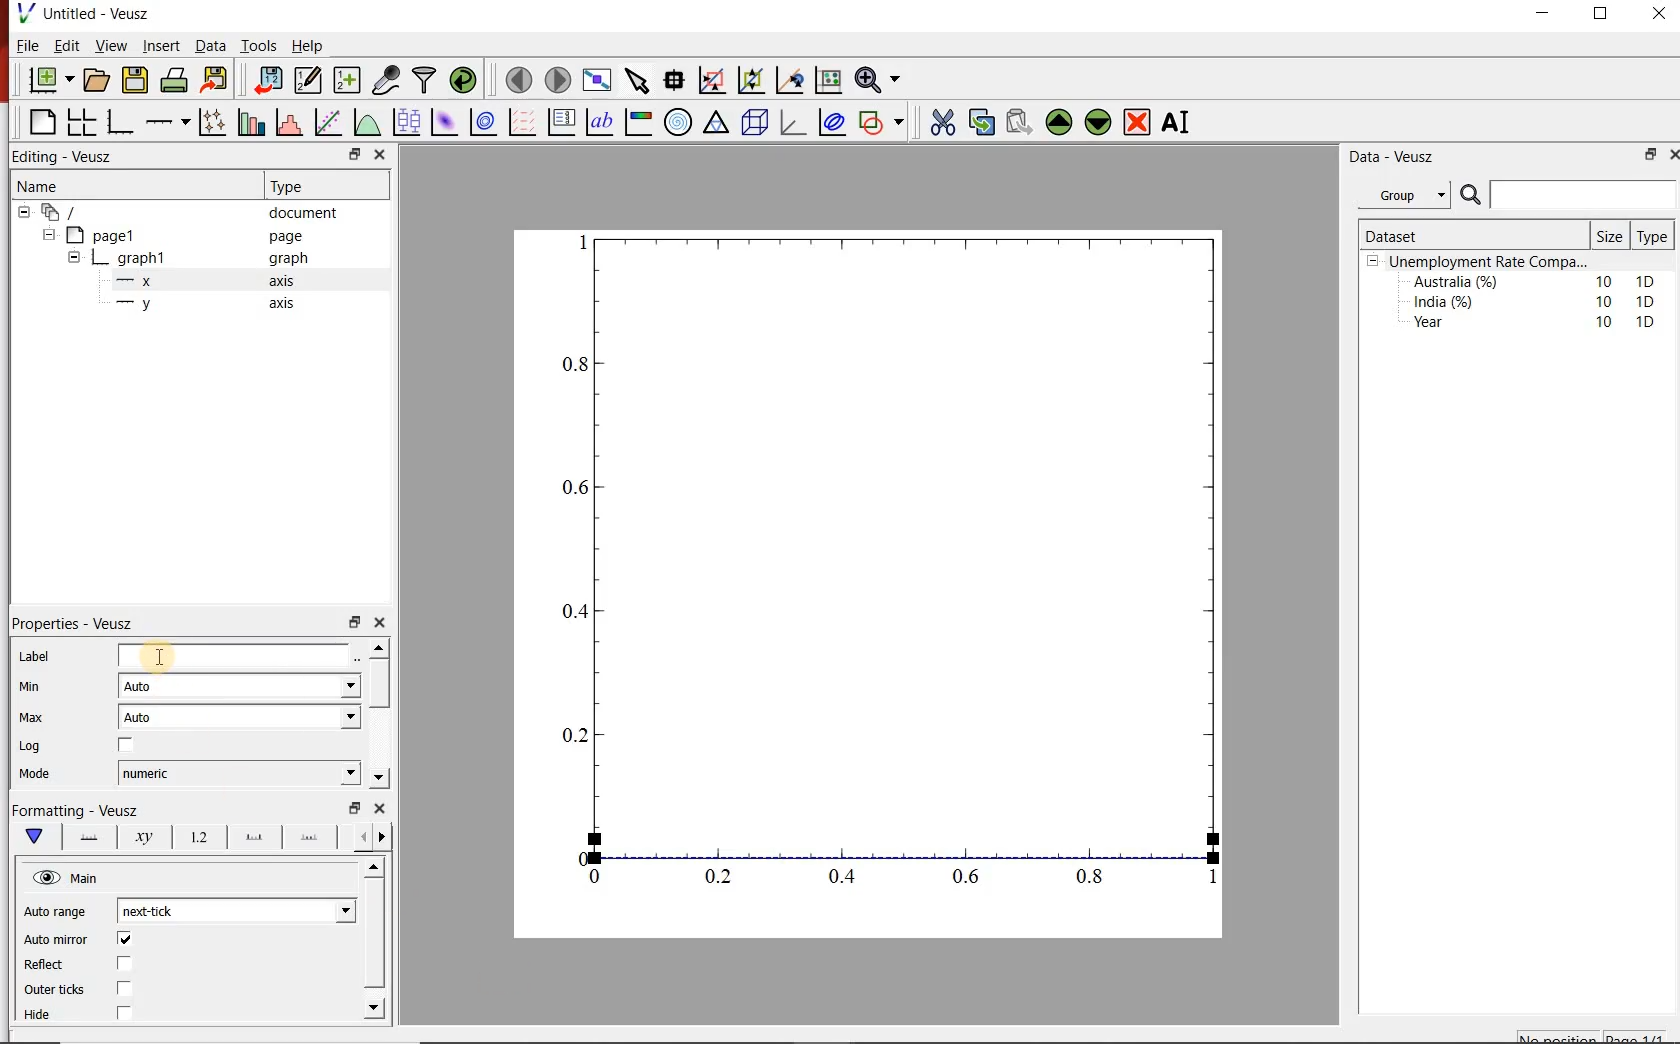 This screenshot has width=1680, height=1044. What do you see at coordinates (327, 122) in the screenshot?
I see `fit a function` at bounding box center [327, 122].